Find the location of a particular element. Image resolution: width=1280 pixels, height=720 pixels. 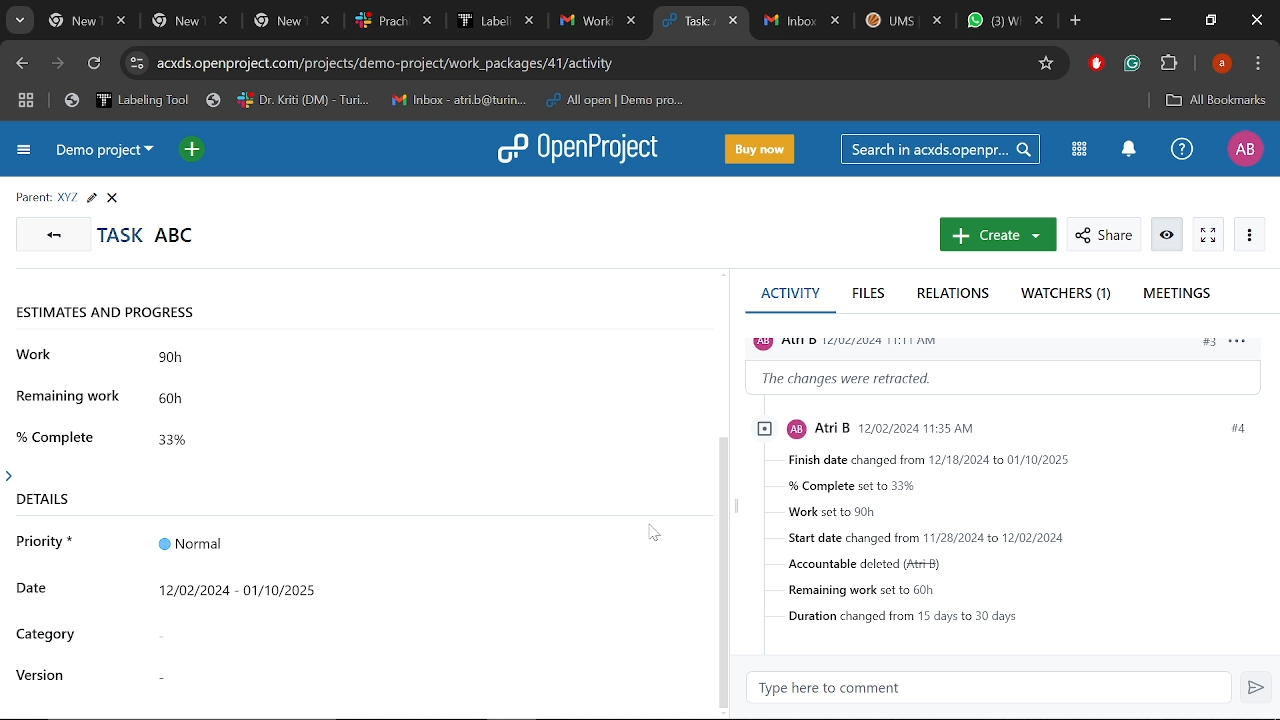

Task titled "ABC" is located at coordinates (146, 234).